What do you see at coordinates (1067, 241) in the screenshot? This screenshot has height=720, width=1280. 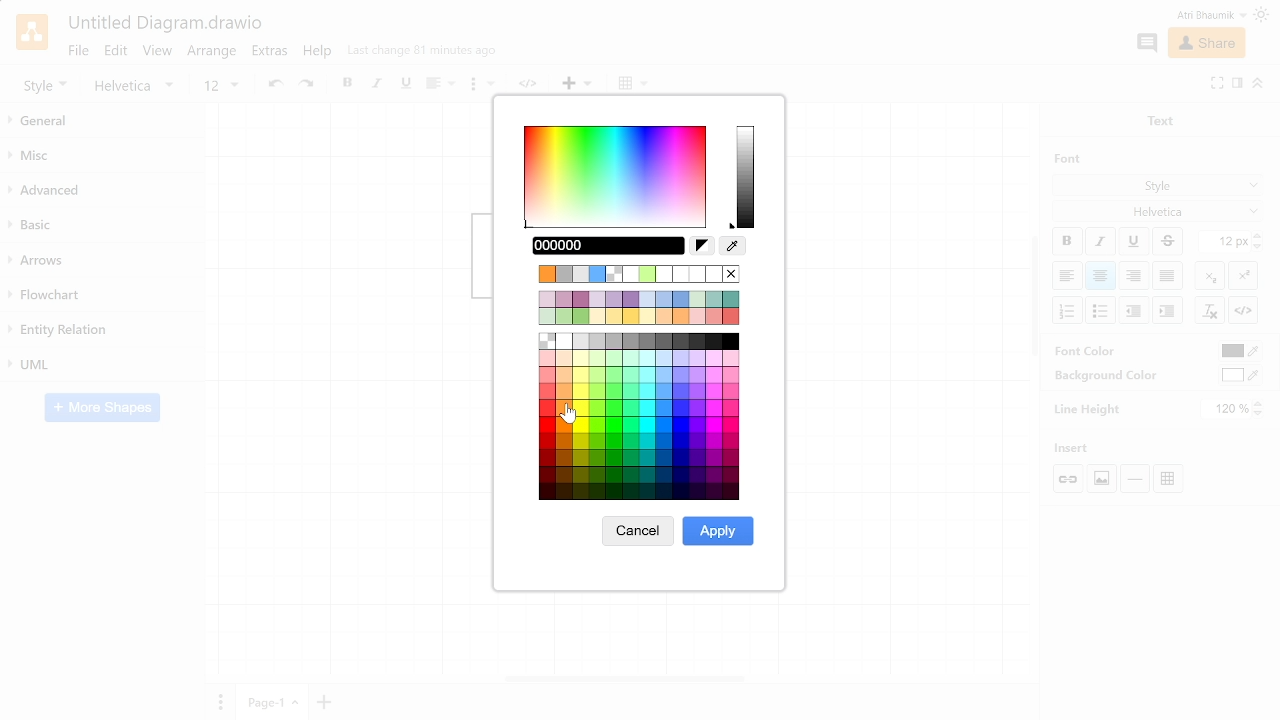 I see `Bold` at bounding box center [1067, 241].